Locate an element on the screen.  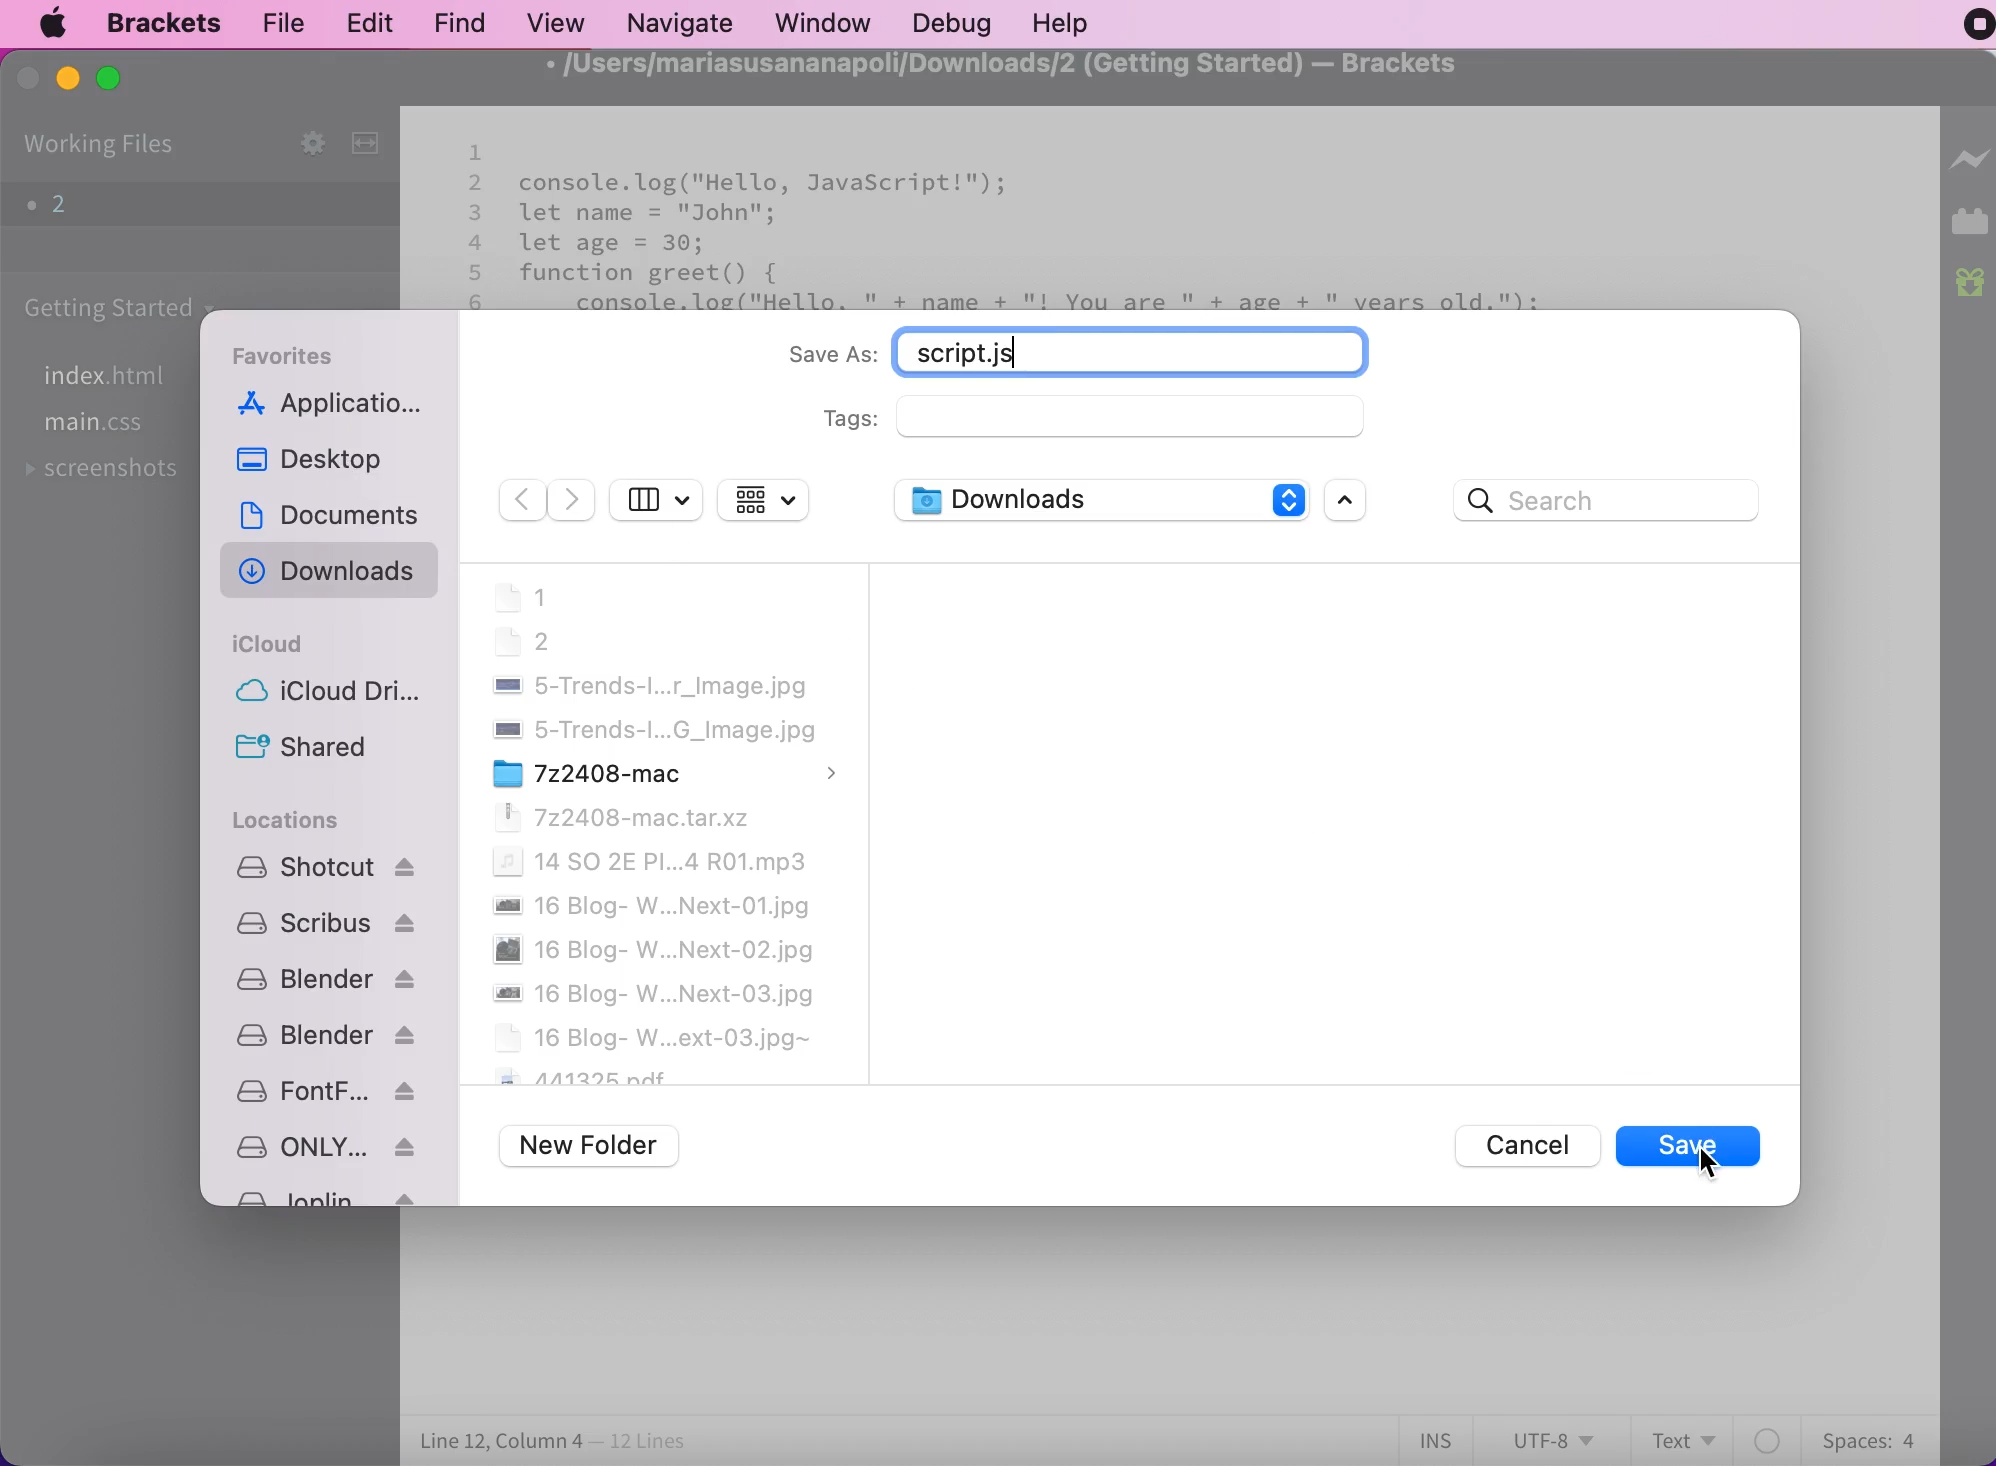
locations is located at coordinates (291, 822).